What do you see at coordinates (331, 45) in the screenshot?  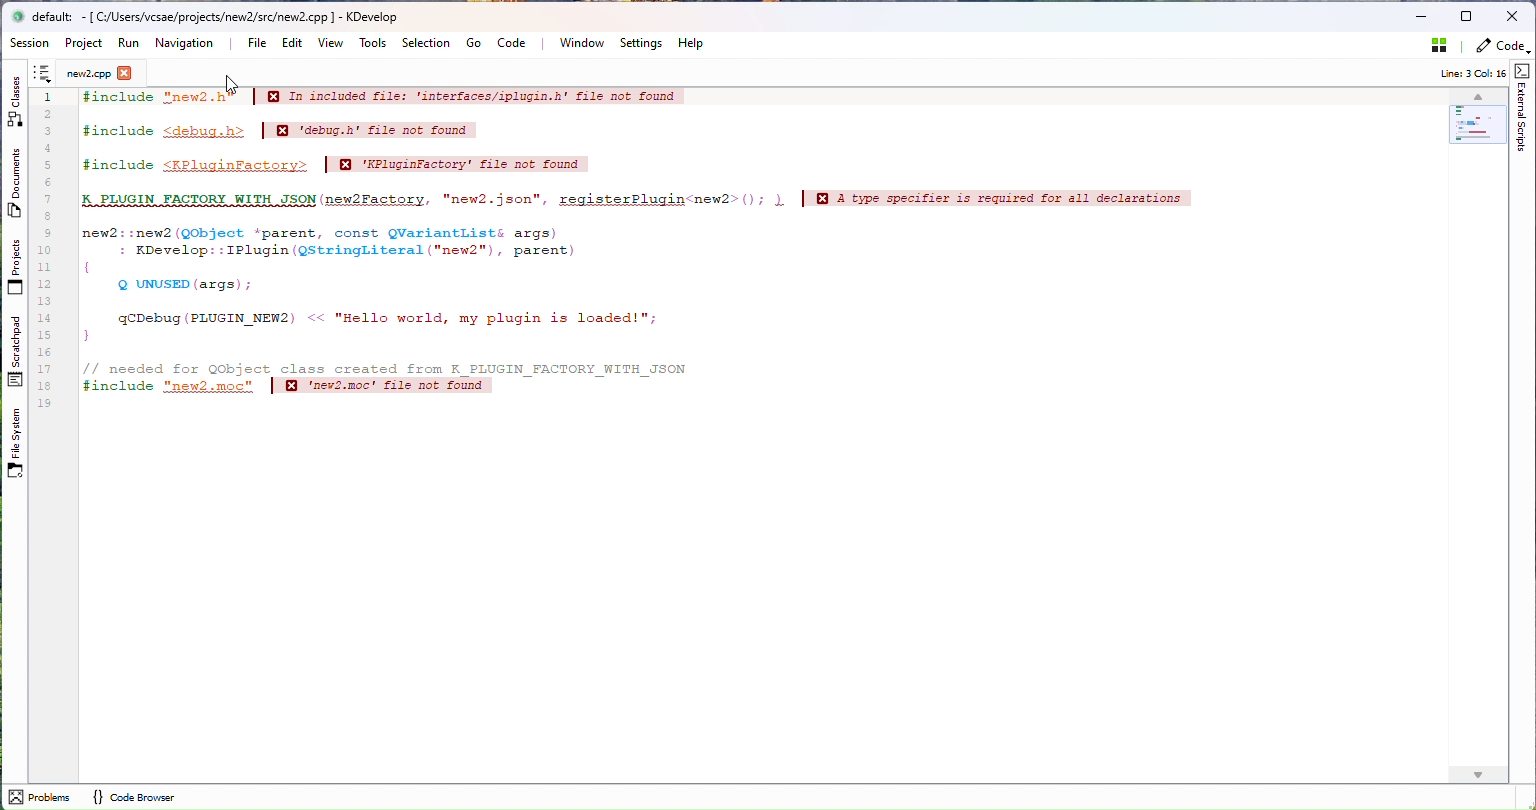 I see `View` at bounding box center [331, 45].